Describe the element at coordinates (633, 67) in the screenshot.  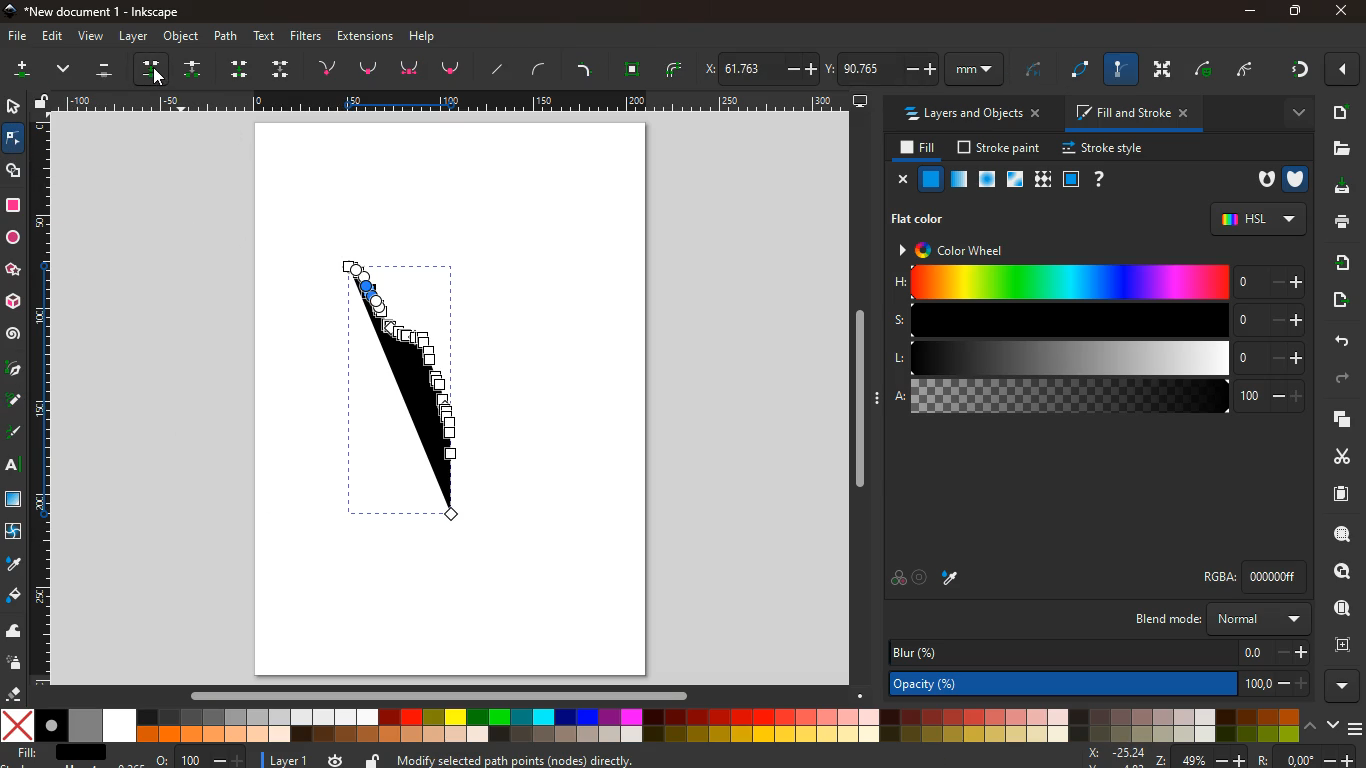
I see `waure` at that location.